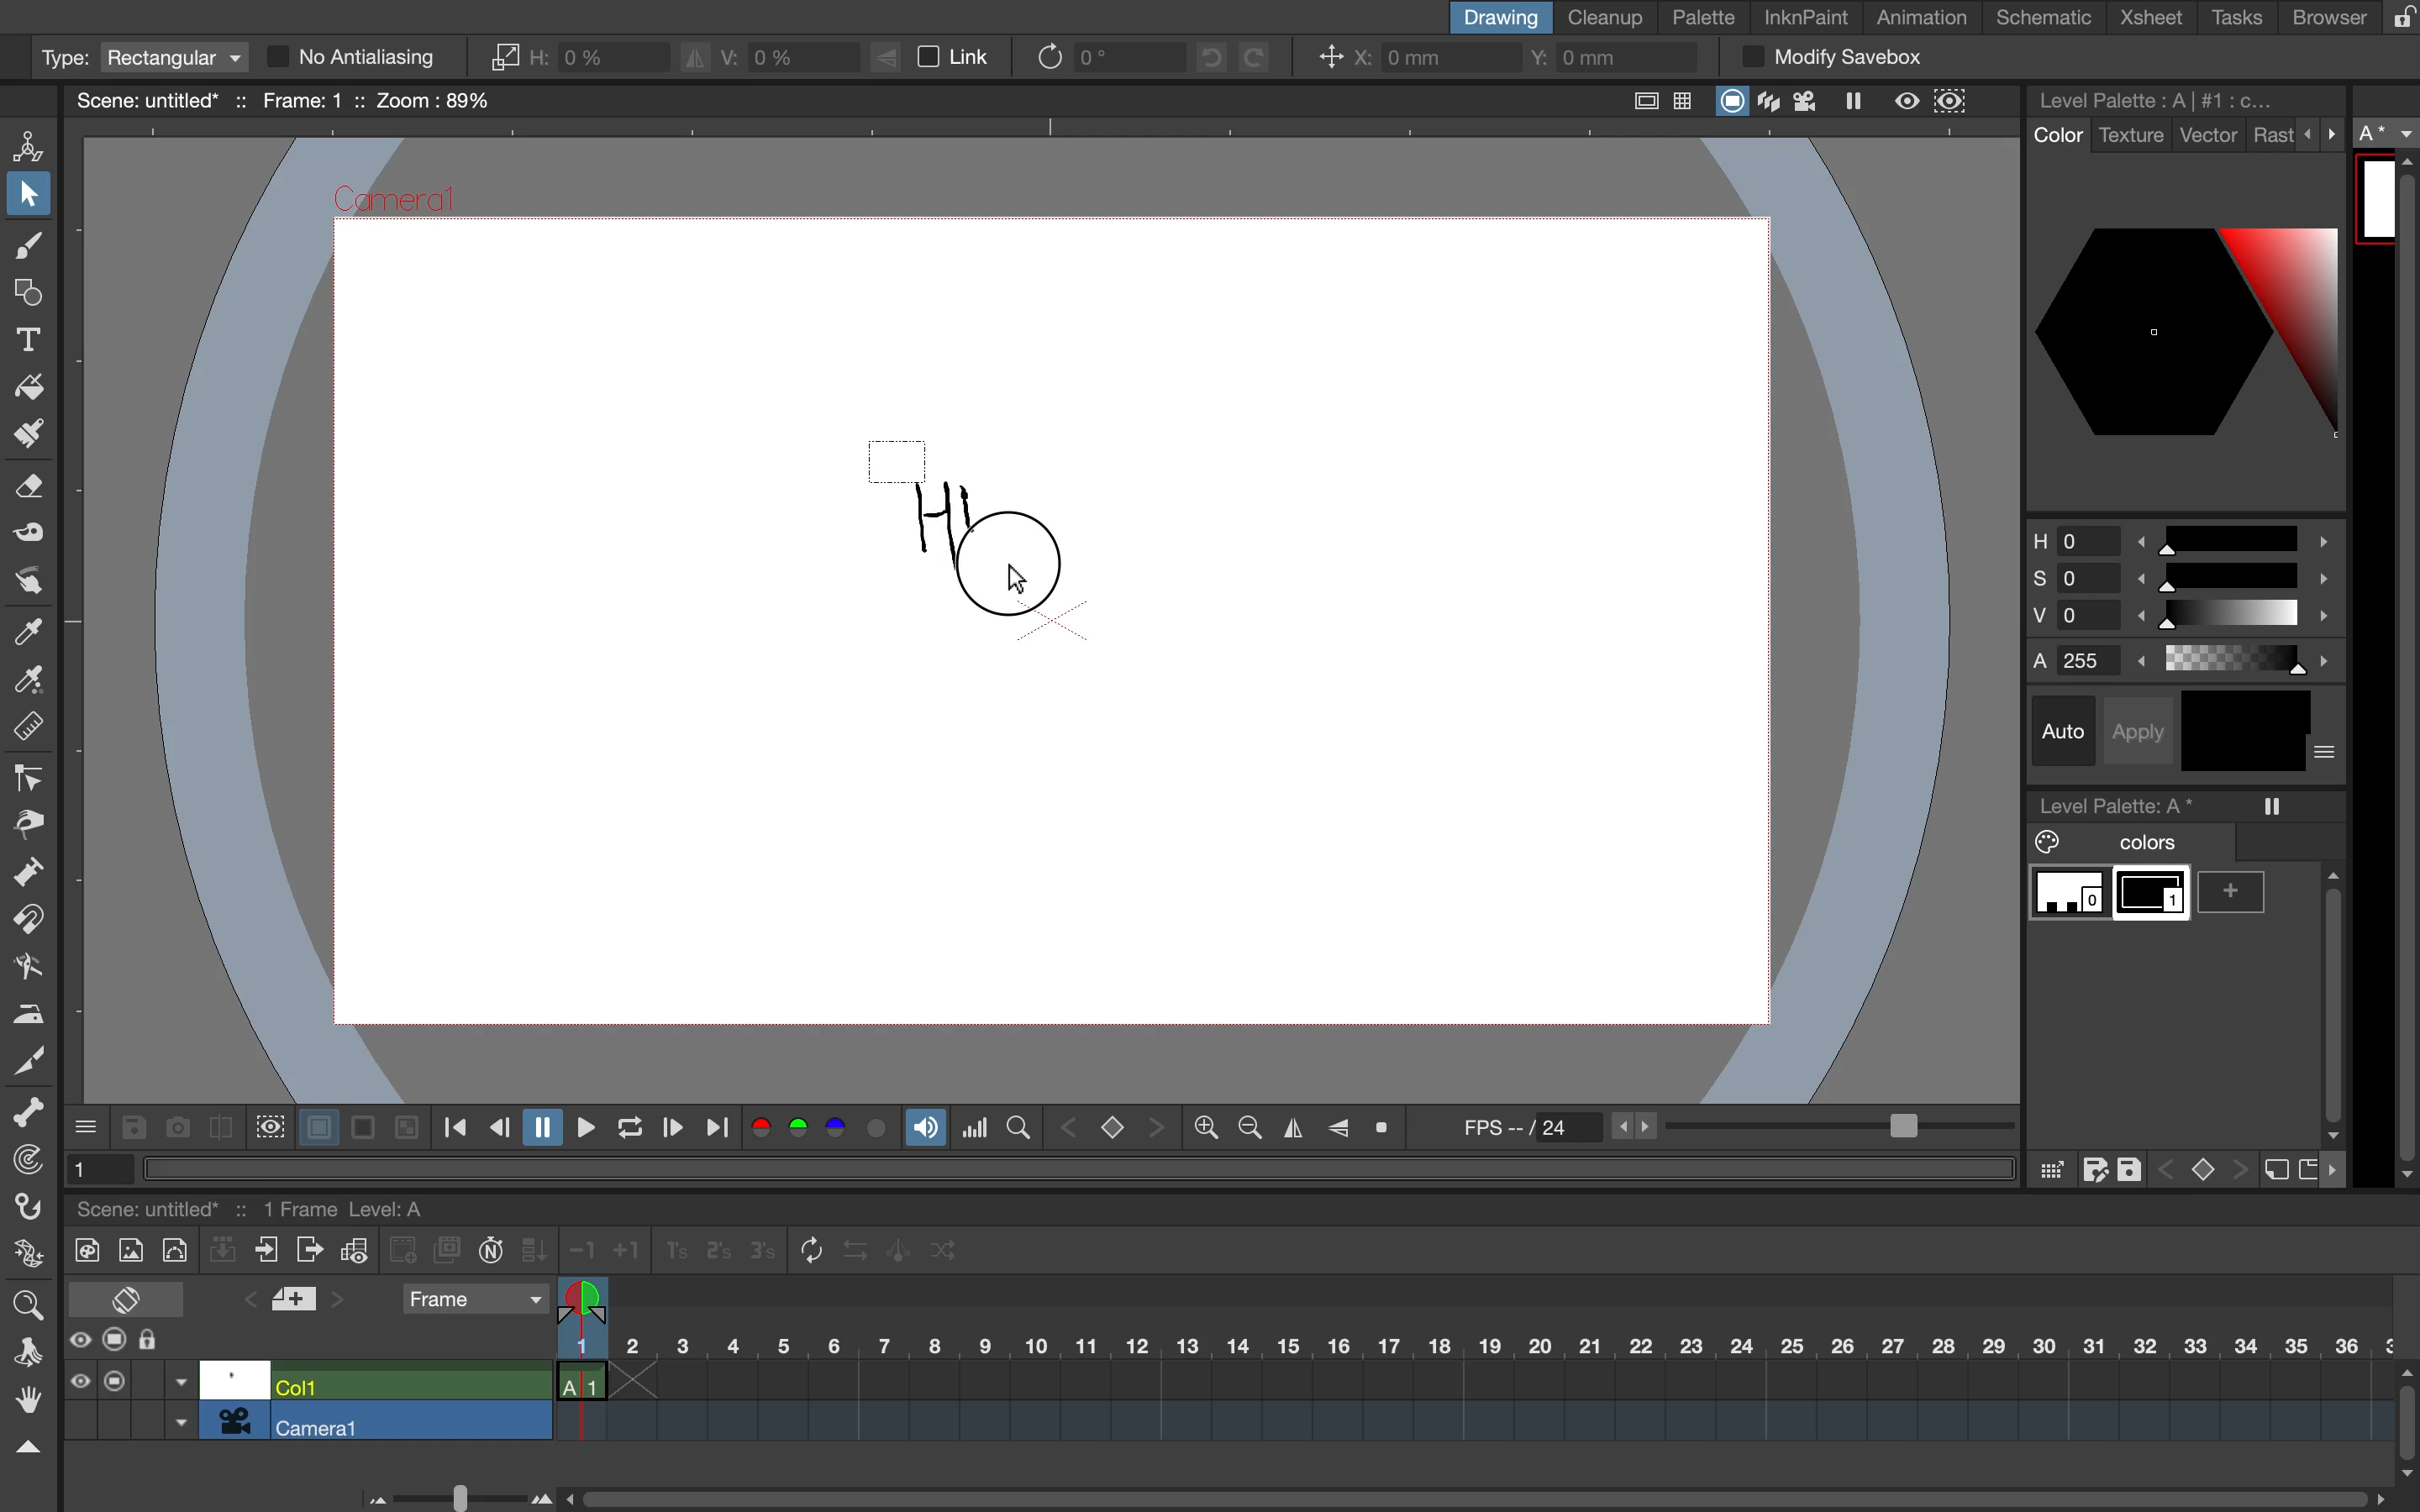 This screenshot has height=1512, width=2420. What do you see at coordinates (26, 1257) in the screenshot?
I see `plastic tool` at bounding box center [26, 1257].